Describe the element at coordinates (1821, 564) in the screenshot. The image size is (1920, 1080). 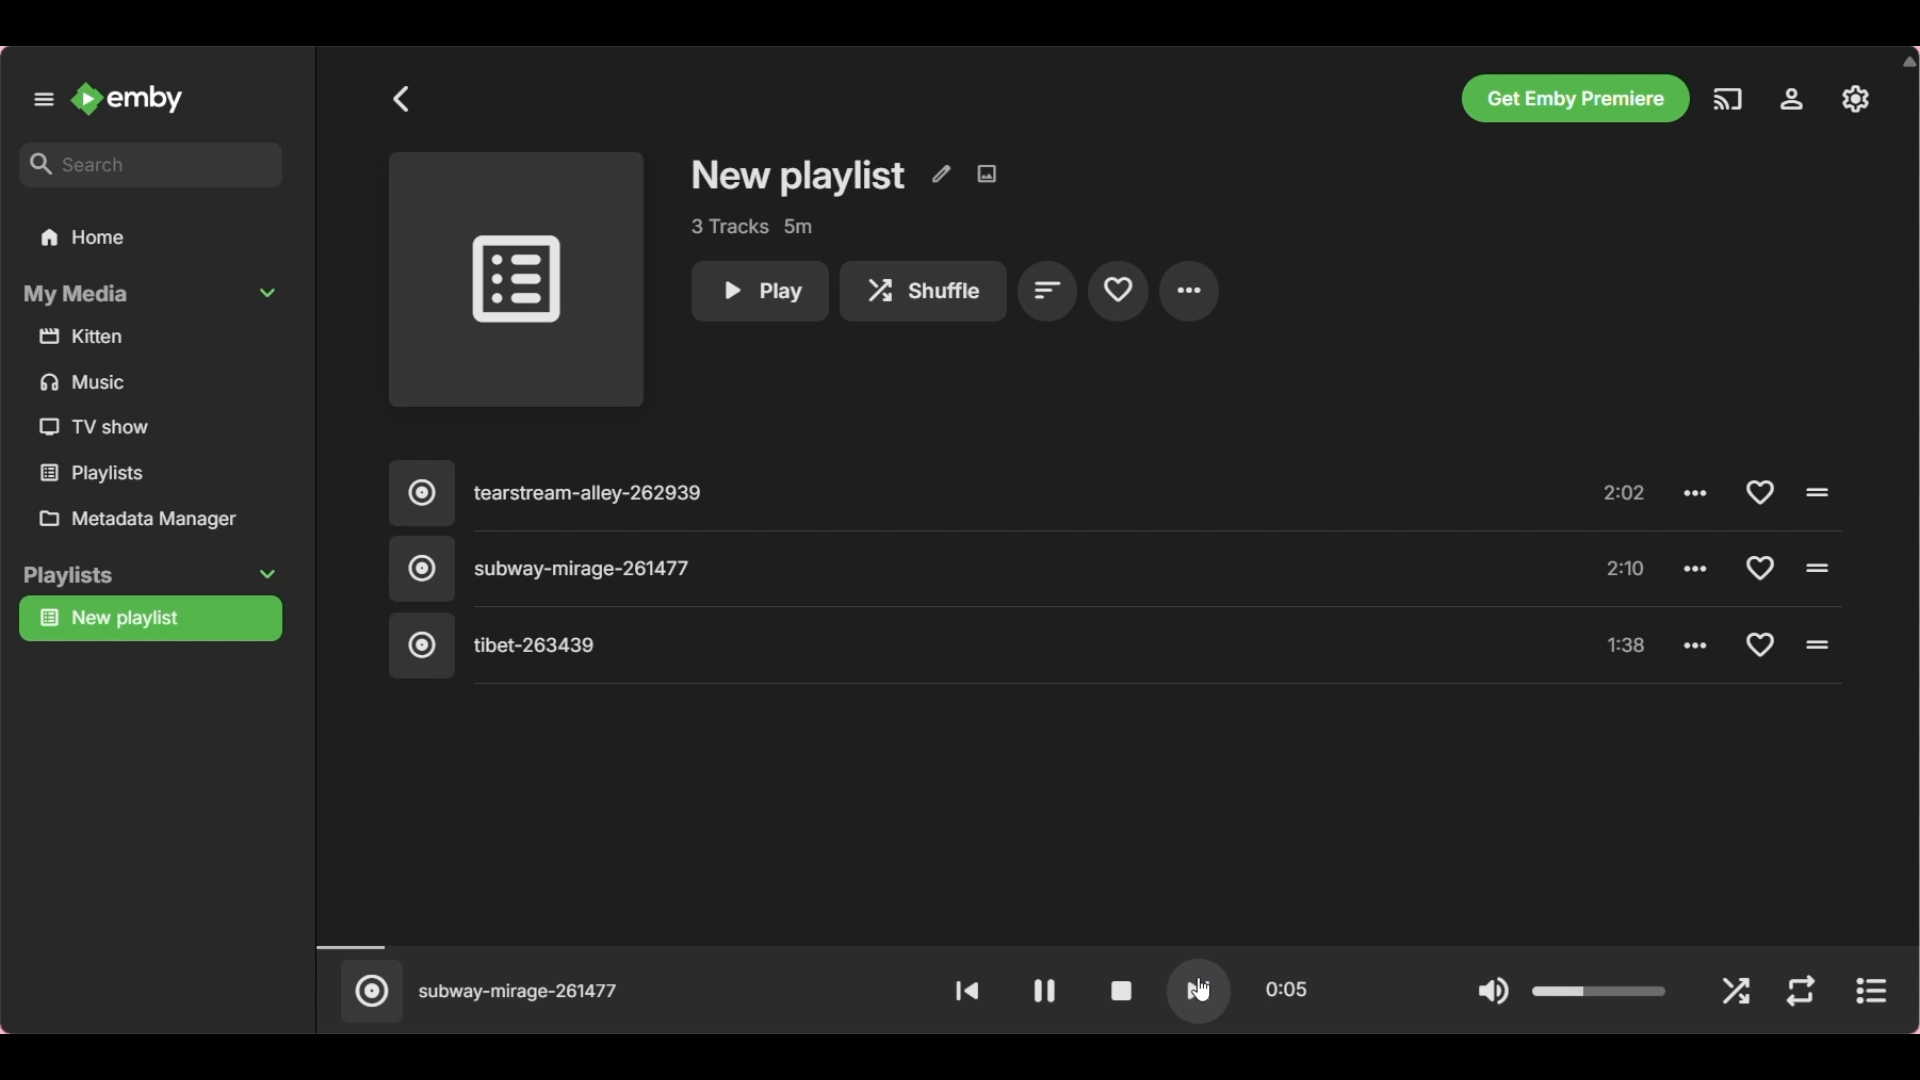
I see `click to play` at that location.